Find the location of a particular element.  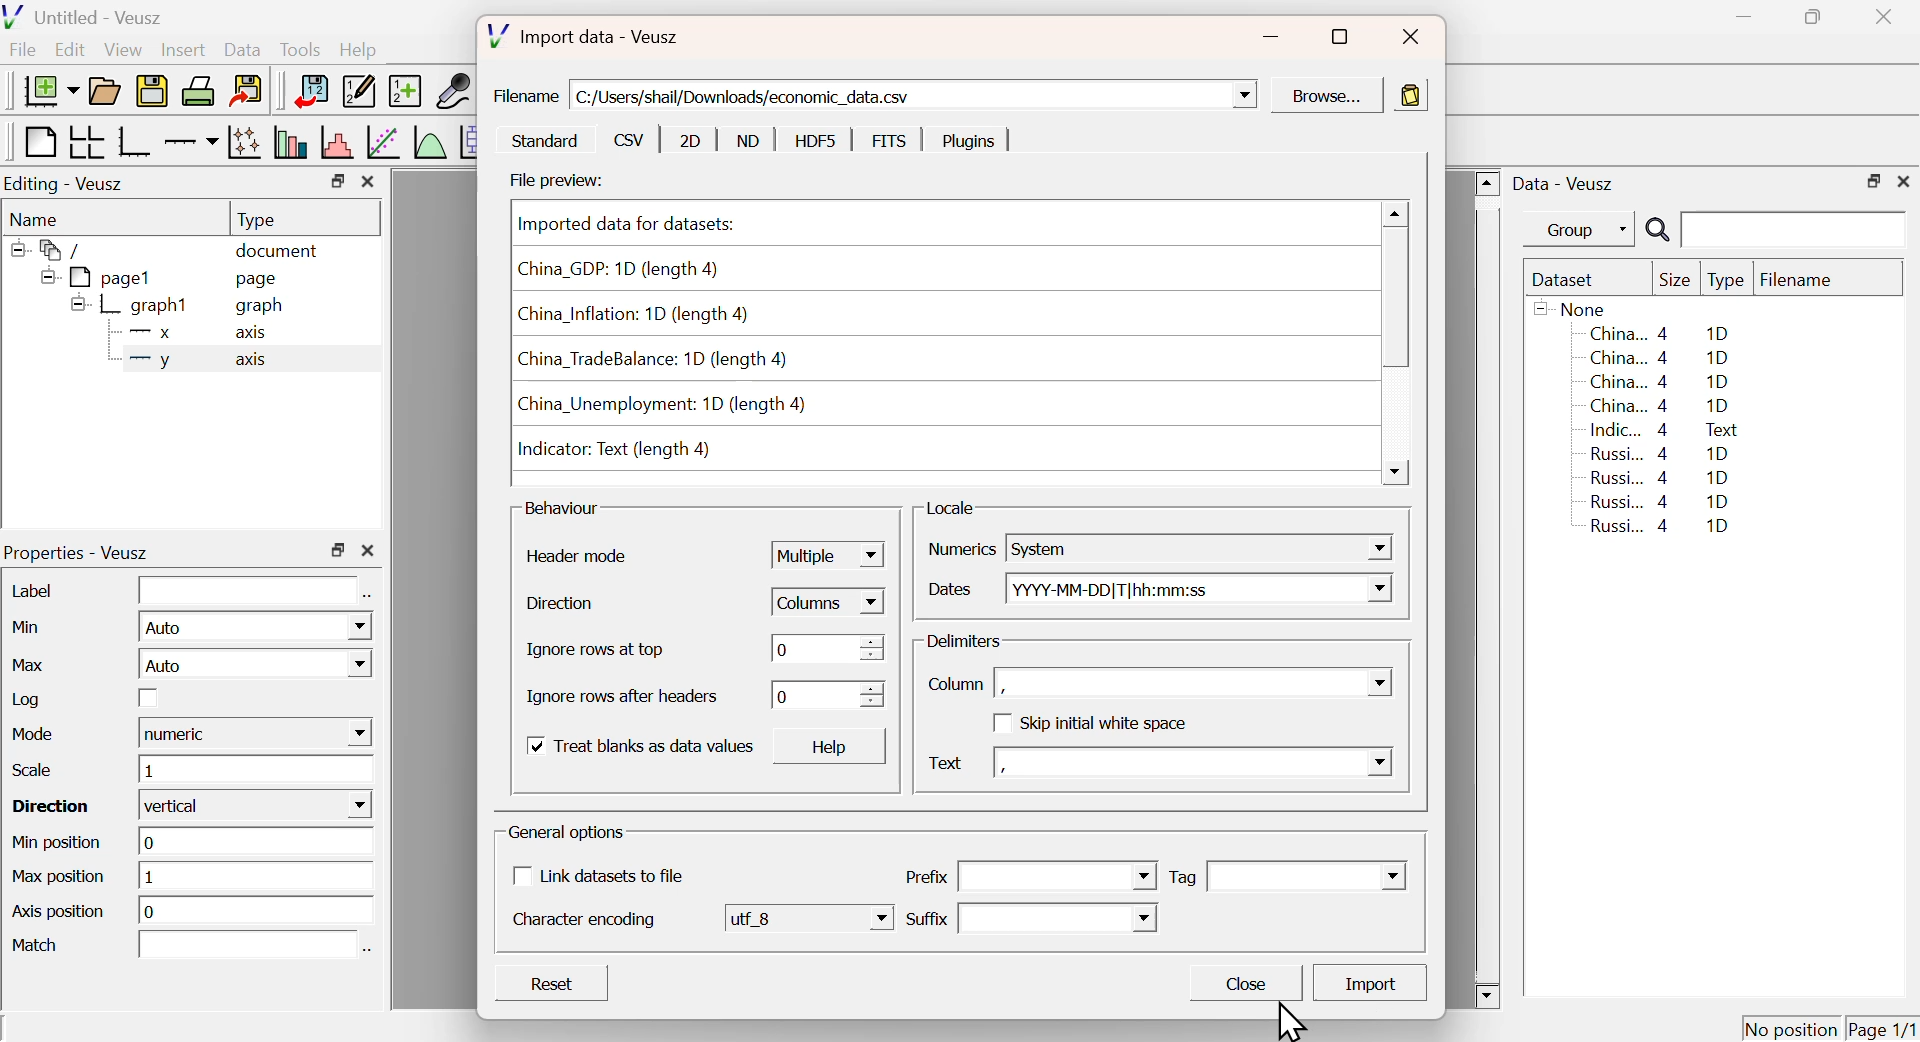

csv is located at coordinates (628, 141).